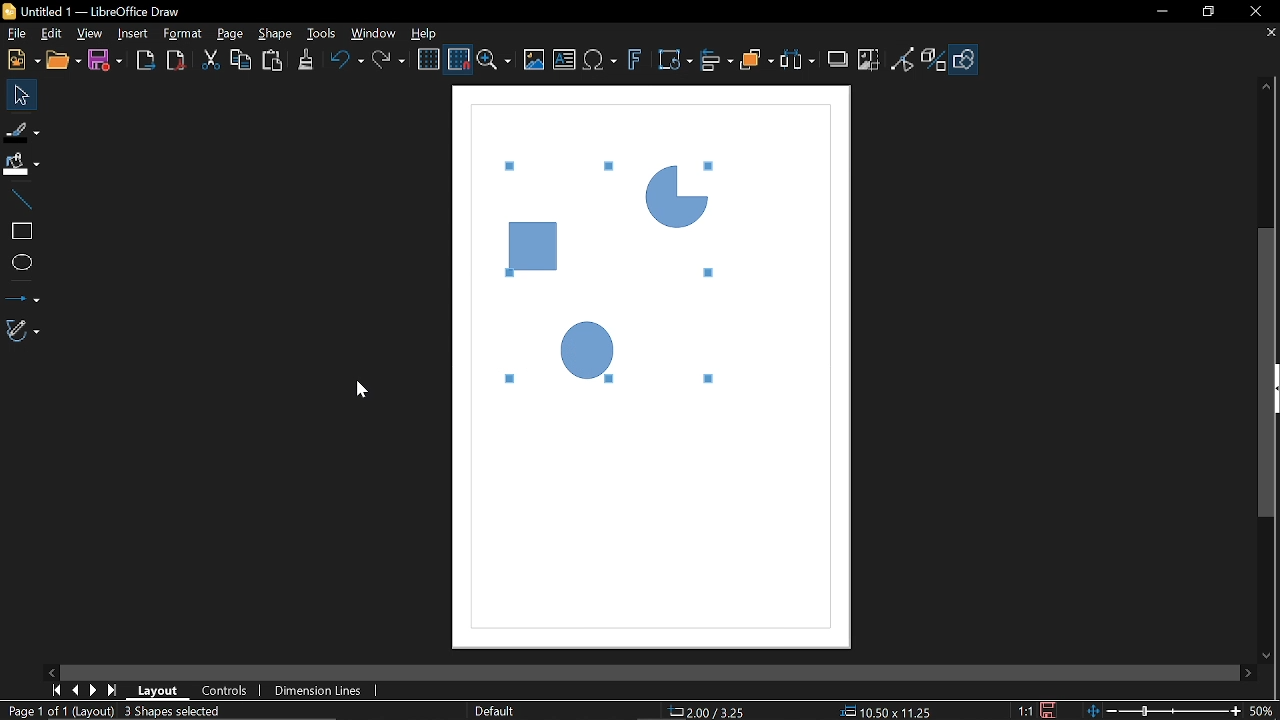 The width and height of the screenshot is (1280, 720). What do you see at coordinates (1205, 13) in the screenshot?
I see `restore down` at bounding box center [1205, 13].